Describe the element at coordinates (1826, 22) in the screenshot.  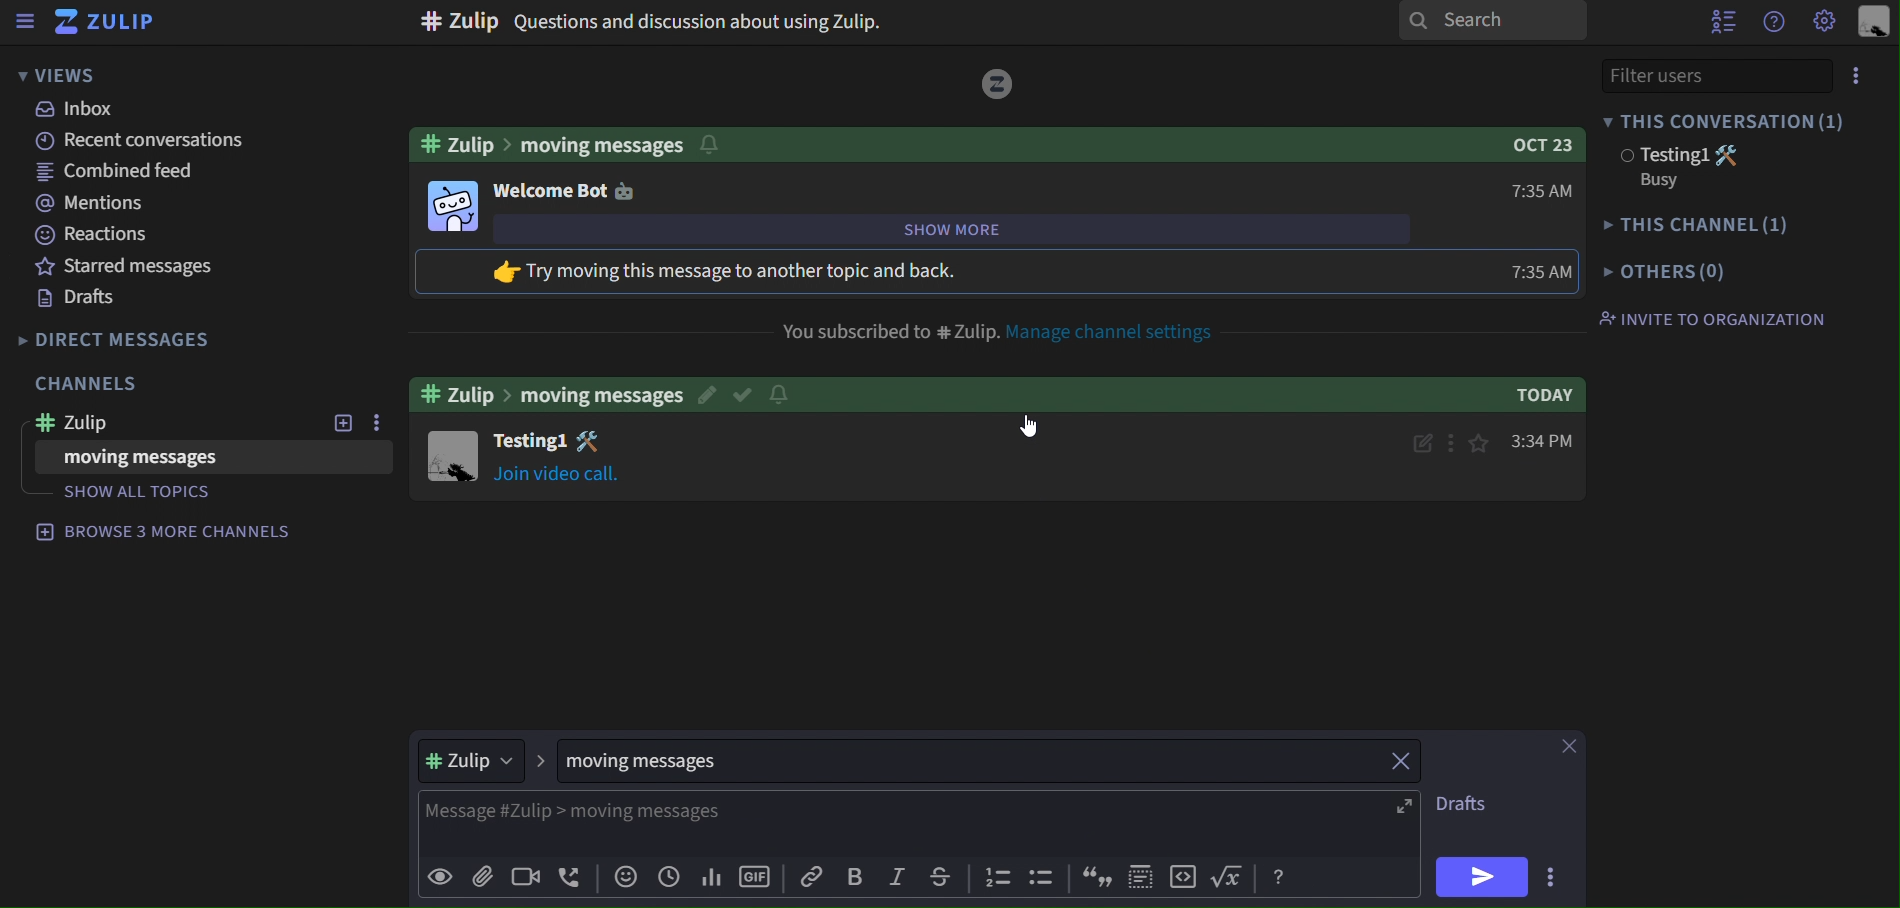
I see `main menu` at that location.